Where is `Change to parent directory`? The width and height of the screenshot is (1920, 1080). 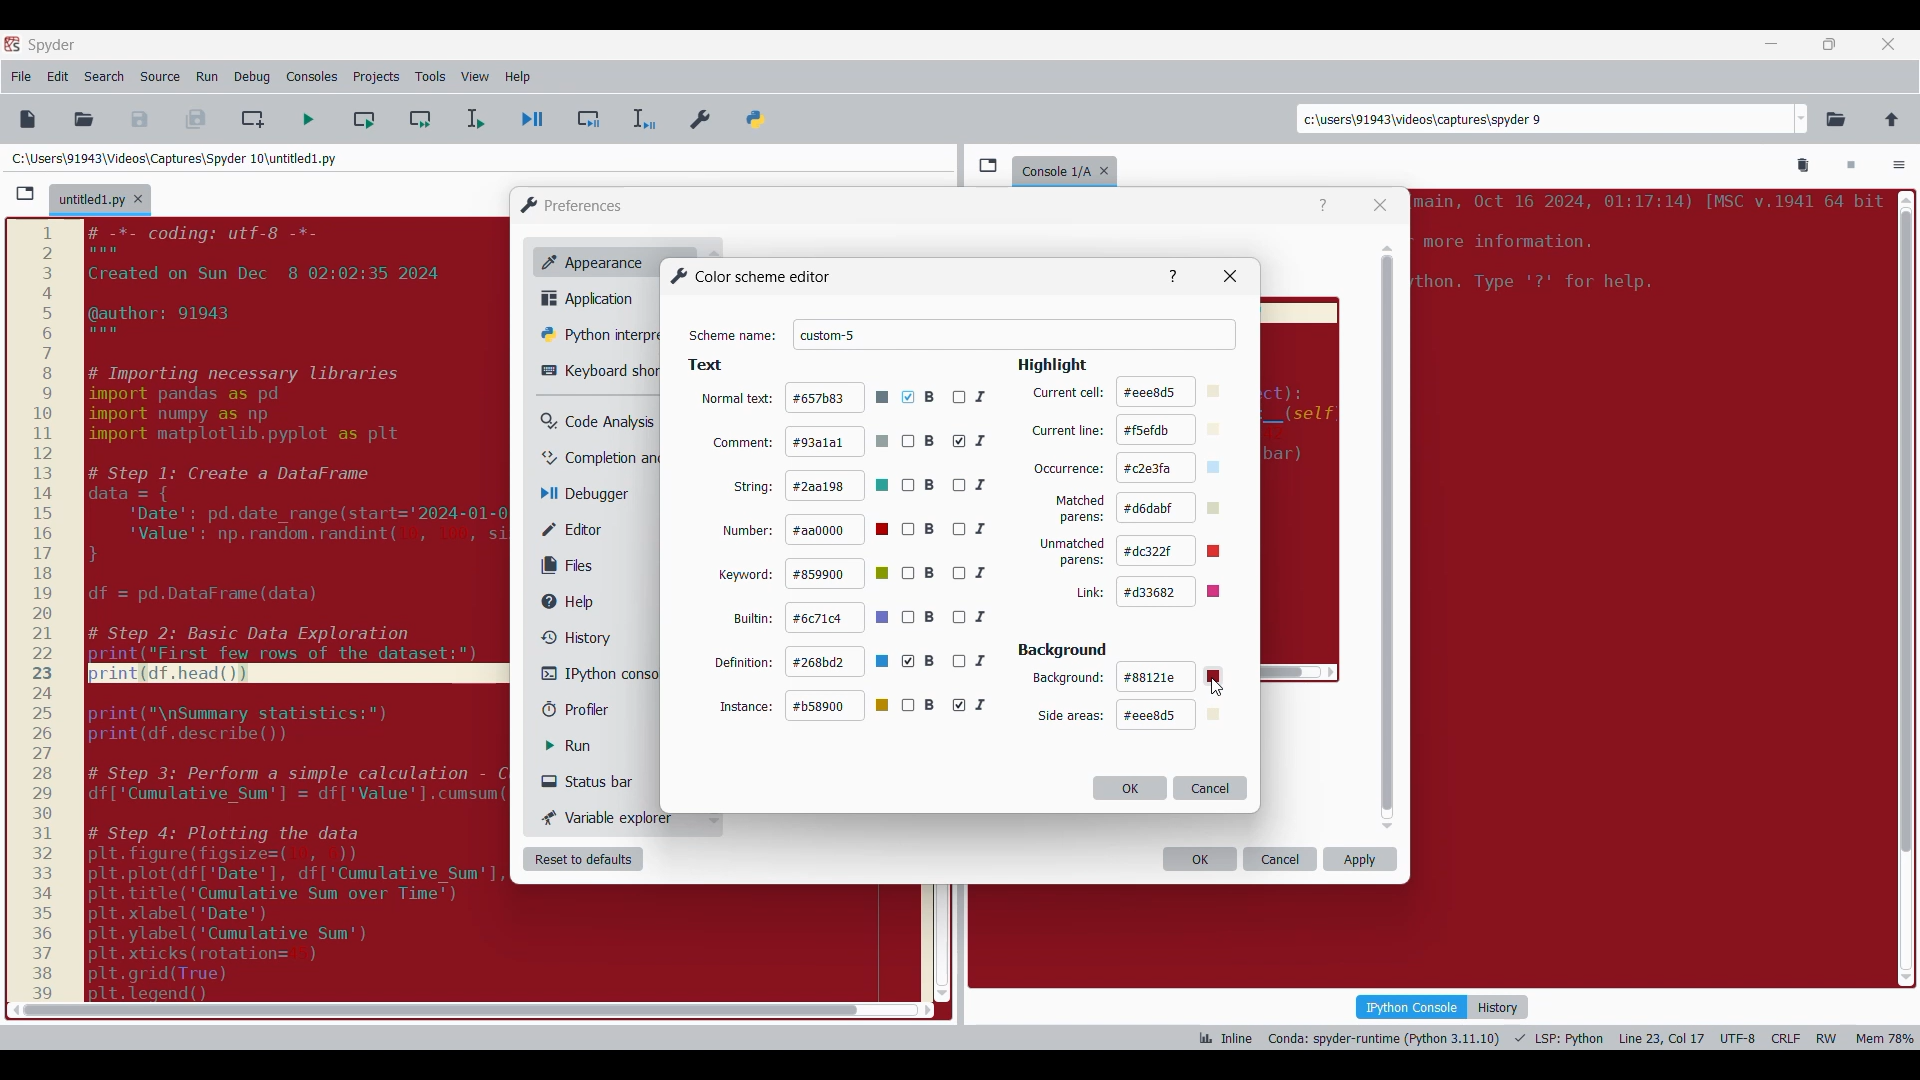
Change to parent directory is located at coordinates (1892, 119).